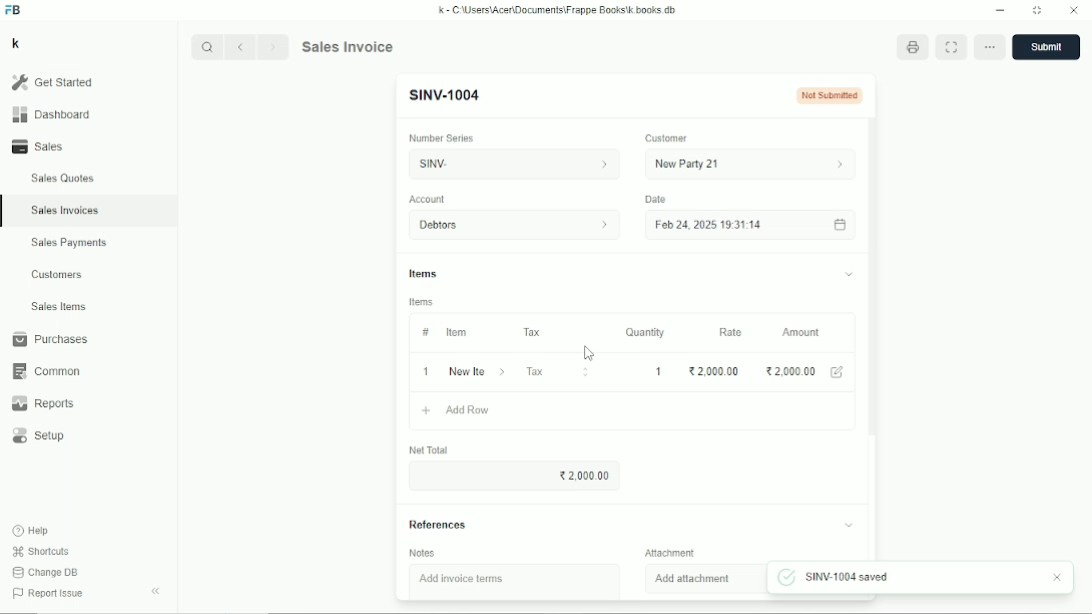 The image size is (1092, 614). I want to click on Customer, so click(667, 139).